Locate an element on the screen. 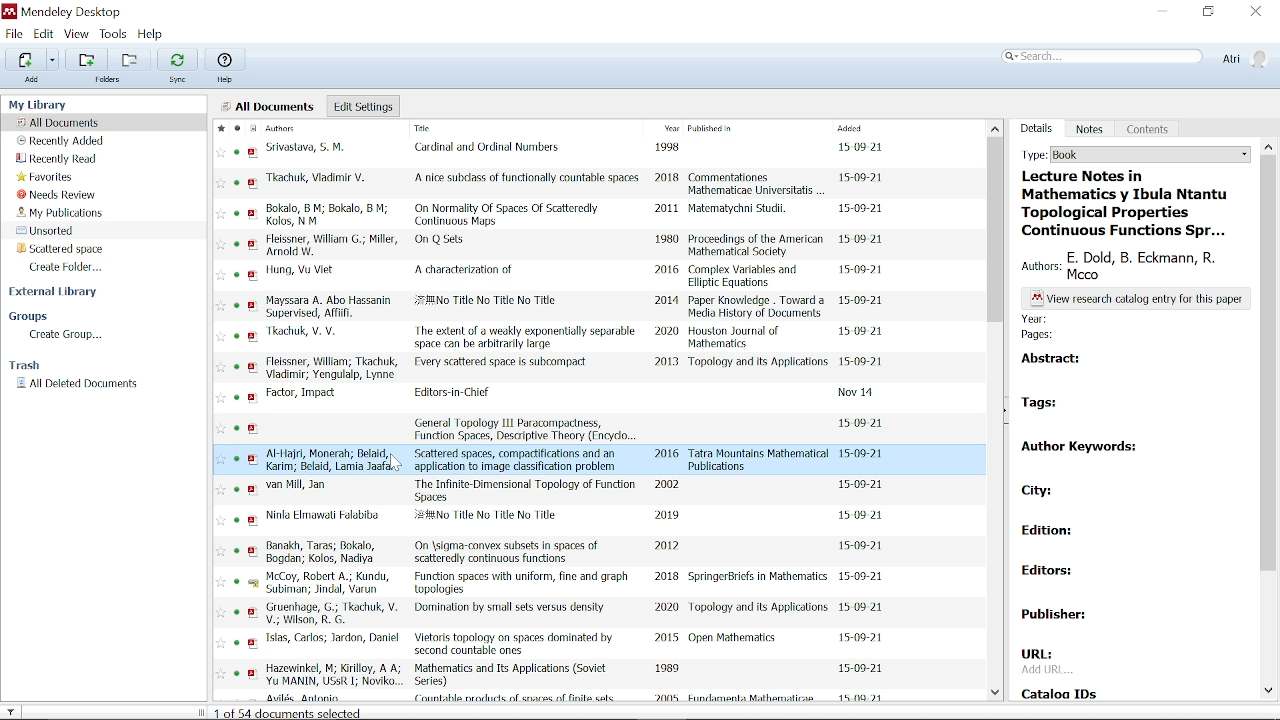  2013 is located at coordinates (667, 363).